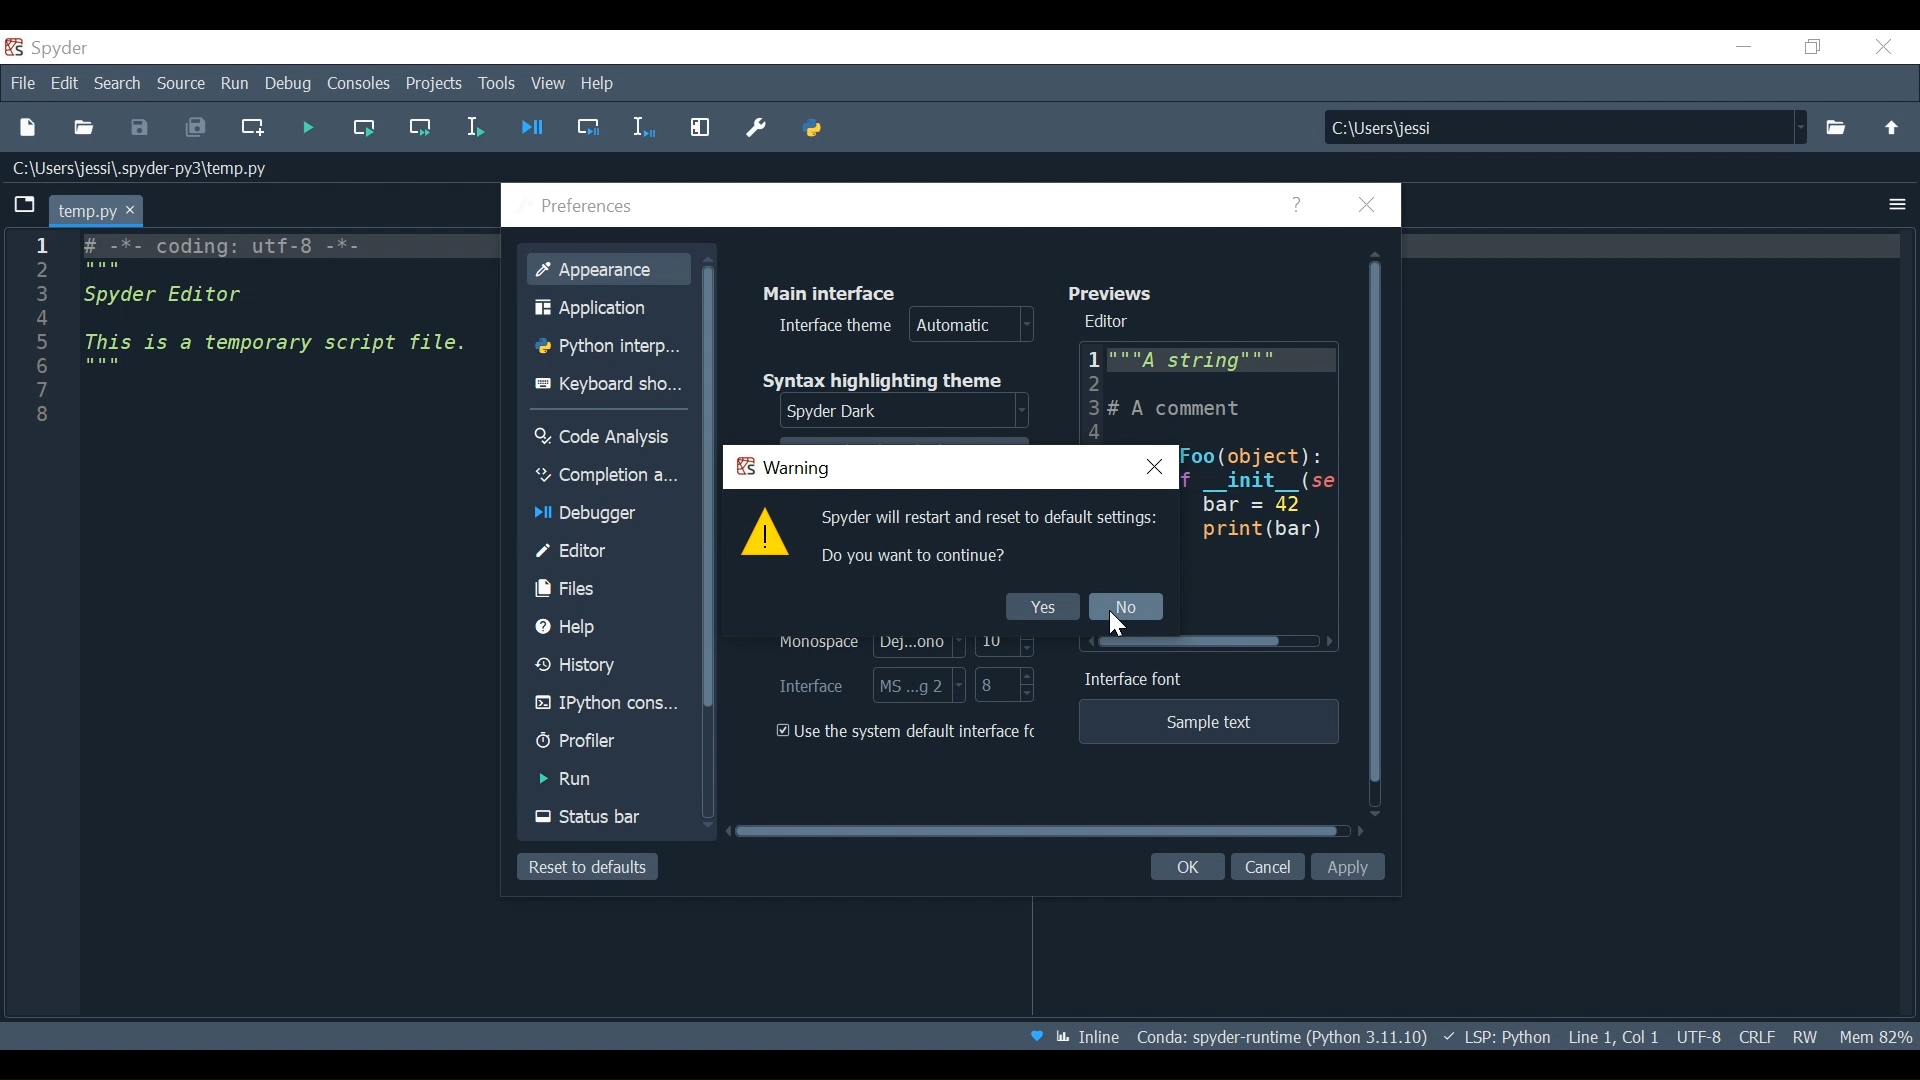 The height and width of the screenshot is (1080, 1920). Describe the element at coordinates (26, 206) in the screenshot. I see `Browse Tabs` at that location.